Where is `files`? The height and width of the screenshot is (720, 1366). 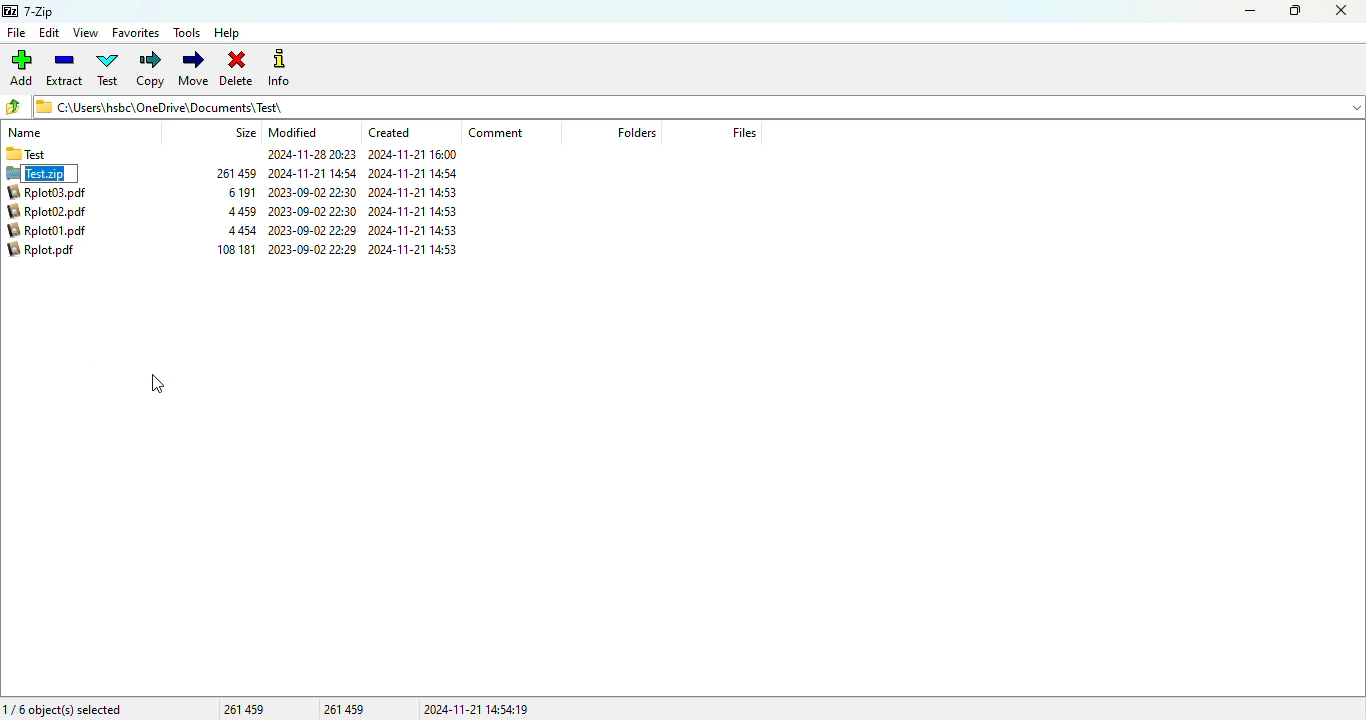 files is located at coordinates (744, 132).